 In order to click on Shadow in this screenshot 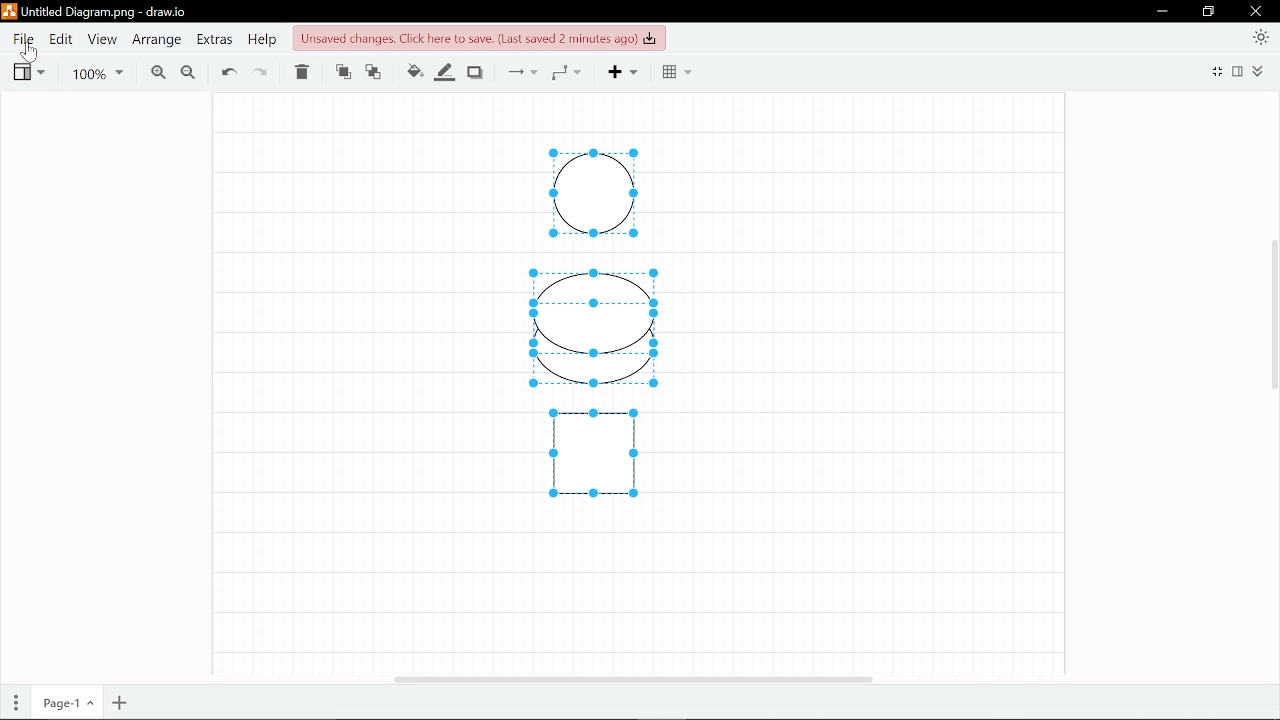, I will do `click(477, 72)`.